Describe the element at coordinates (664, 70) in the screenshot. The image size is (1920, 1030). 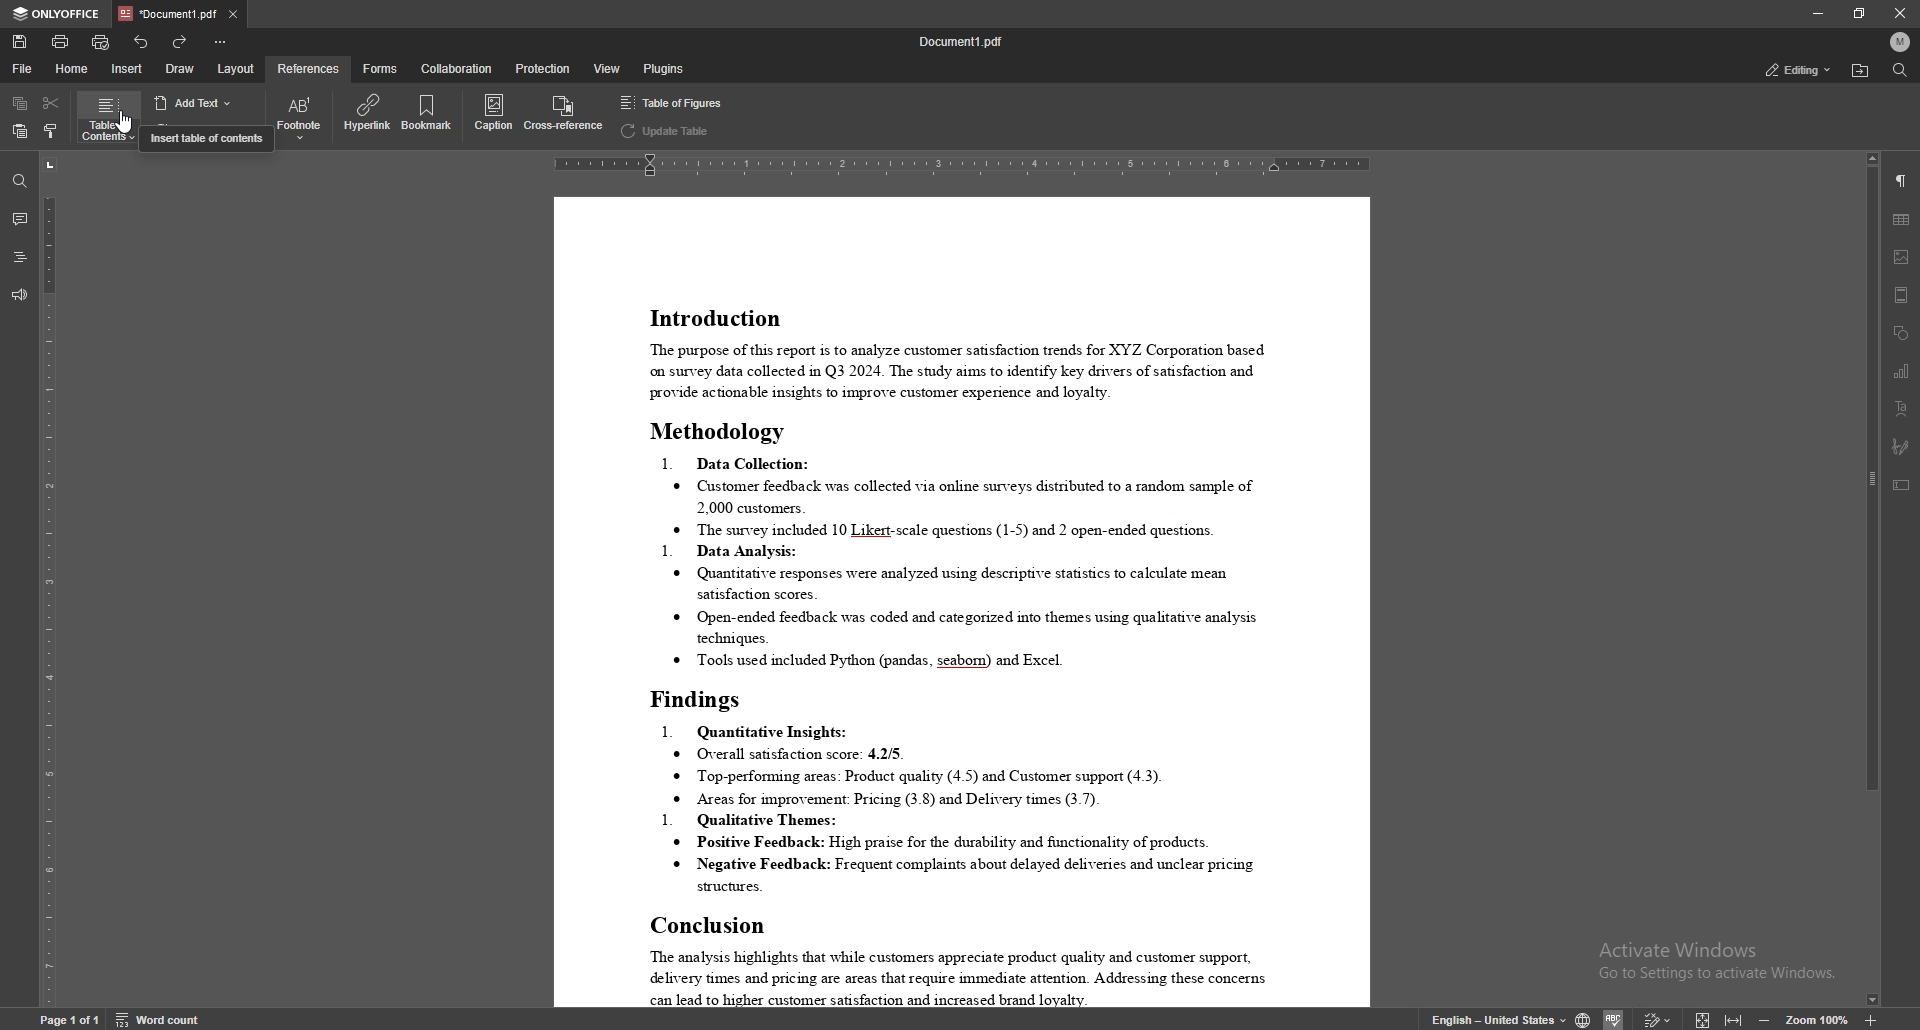
I see `plugins` at that location.